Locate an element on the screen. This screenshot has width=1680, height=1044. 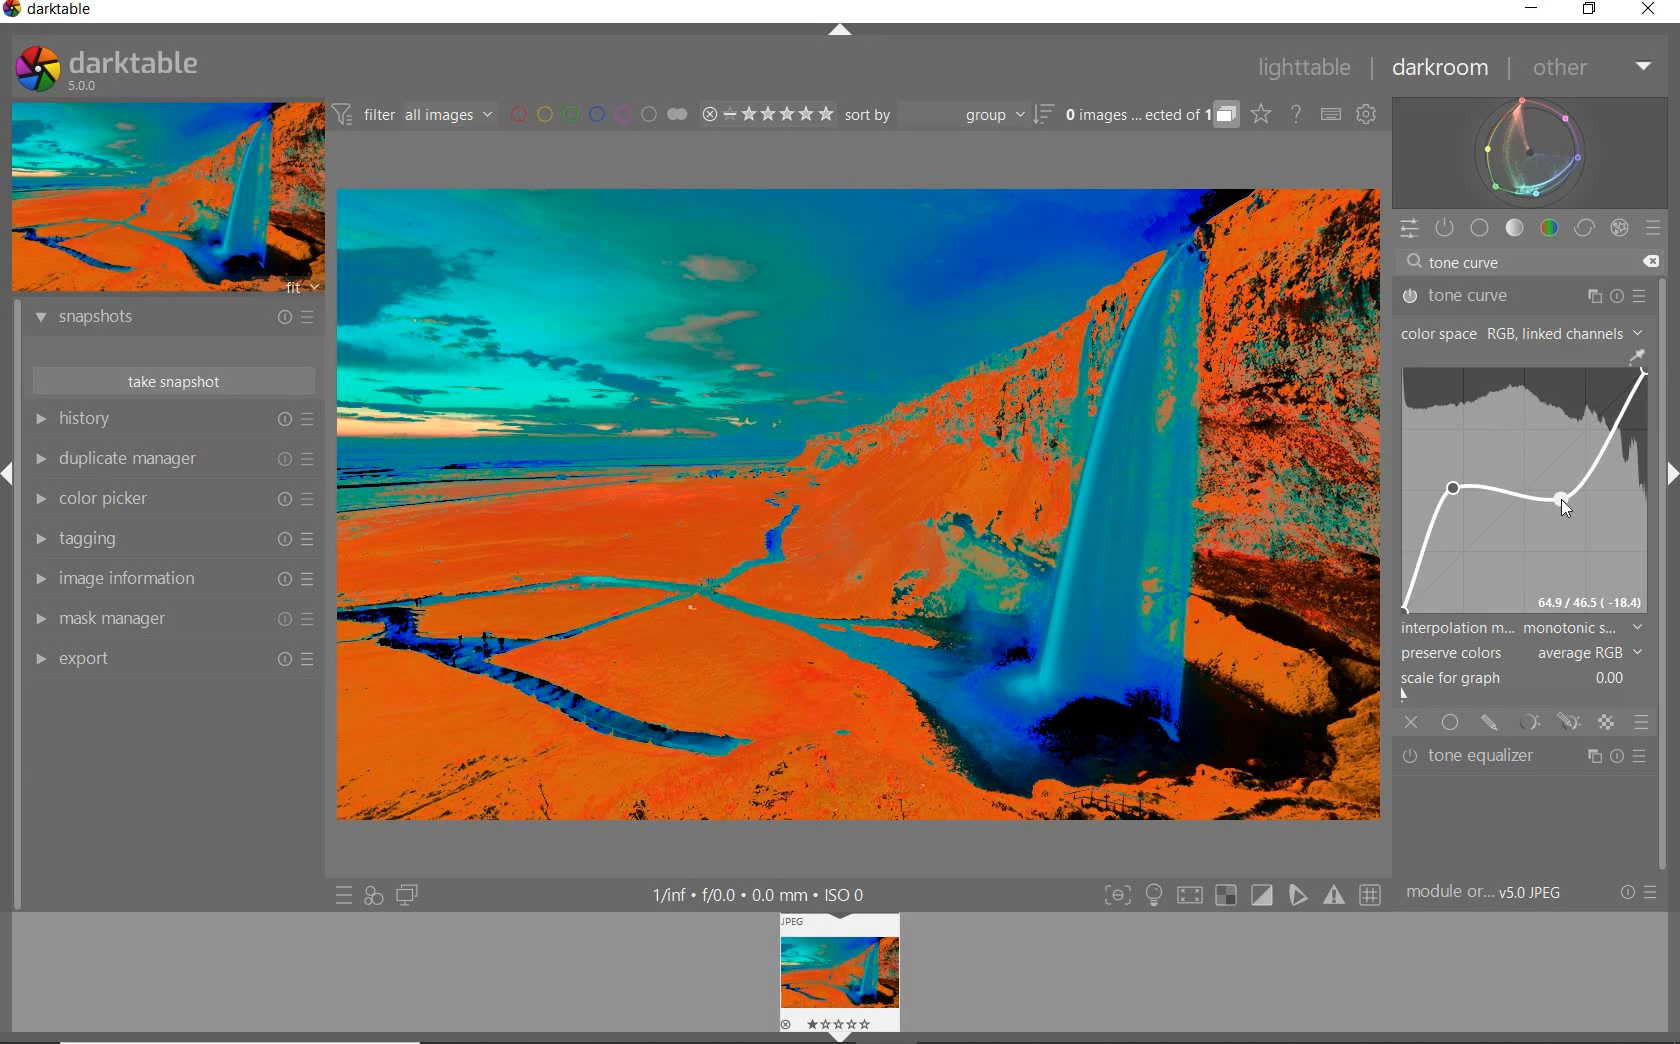
tone is located at coordinates (1515, 228).